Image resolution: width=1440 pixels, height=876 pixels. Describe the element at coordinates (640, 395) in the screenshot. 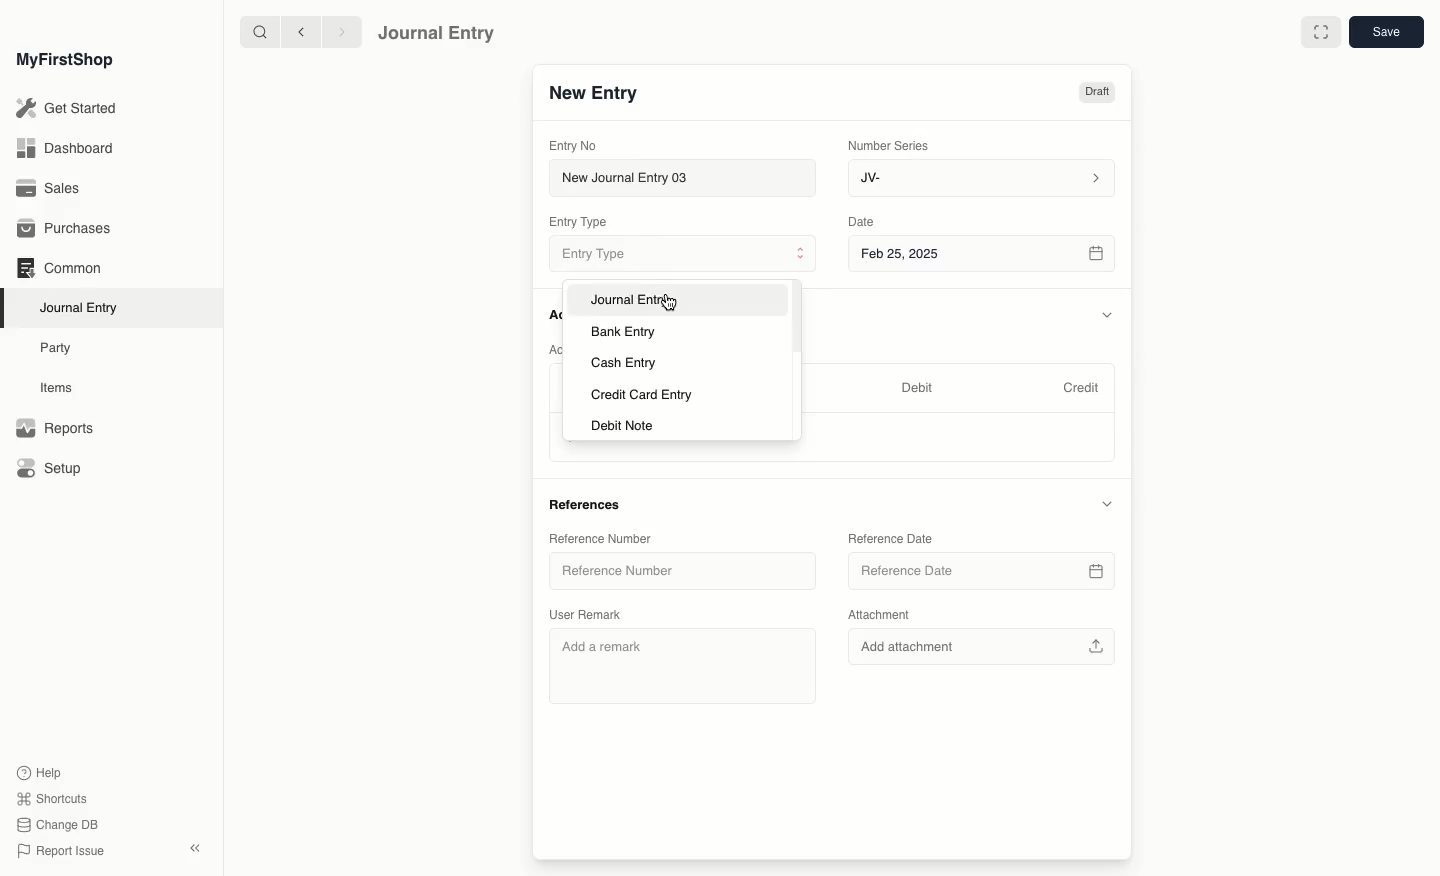

I see `Credit Card Entry` at that location.